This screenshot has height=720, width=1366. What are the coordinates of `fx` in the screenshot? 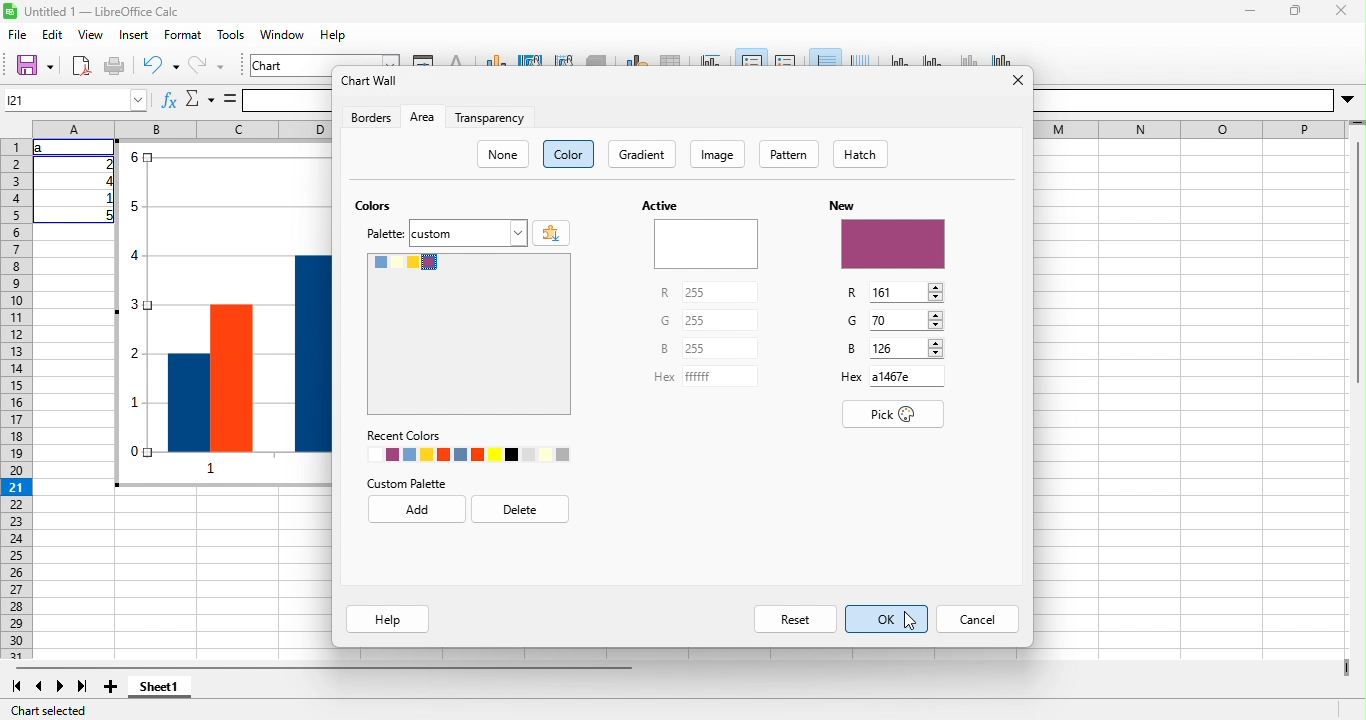 It's located at (169, 99).